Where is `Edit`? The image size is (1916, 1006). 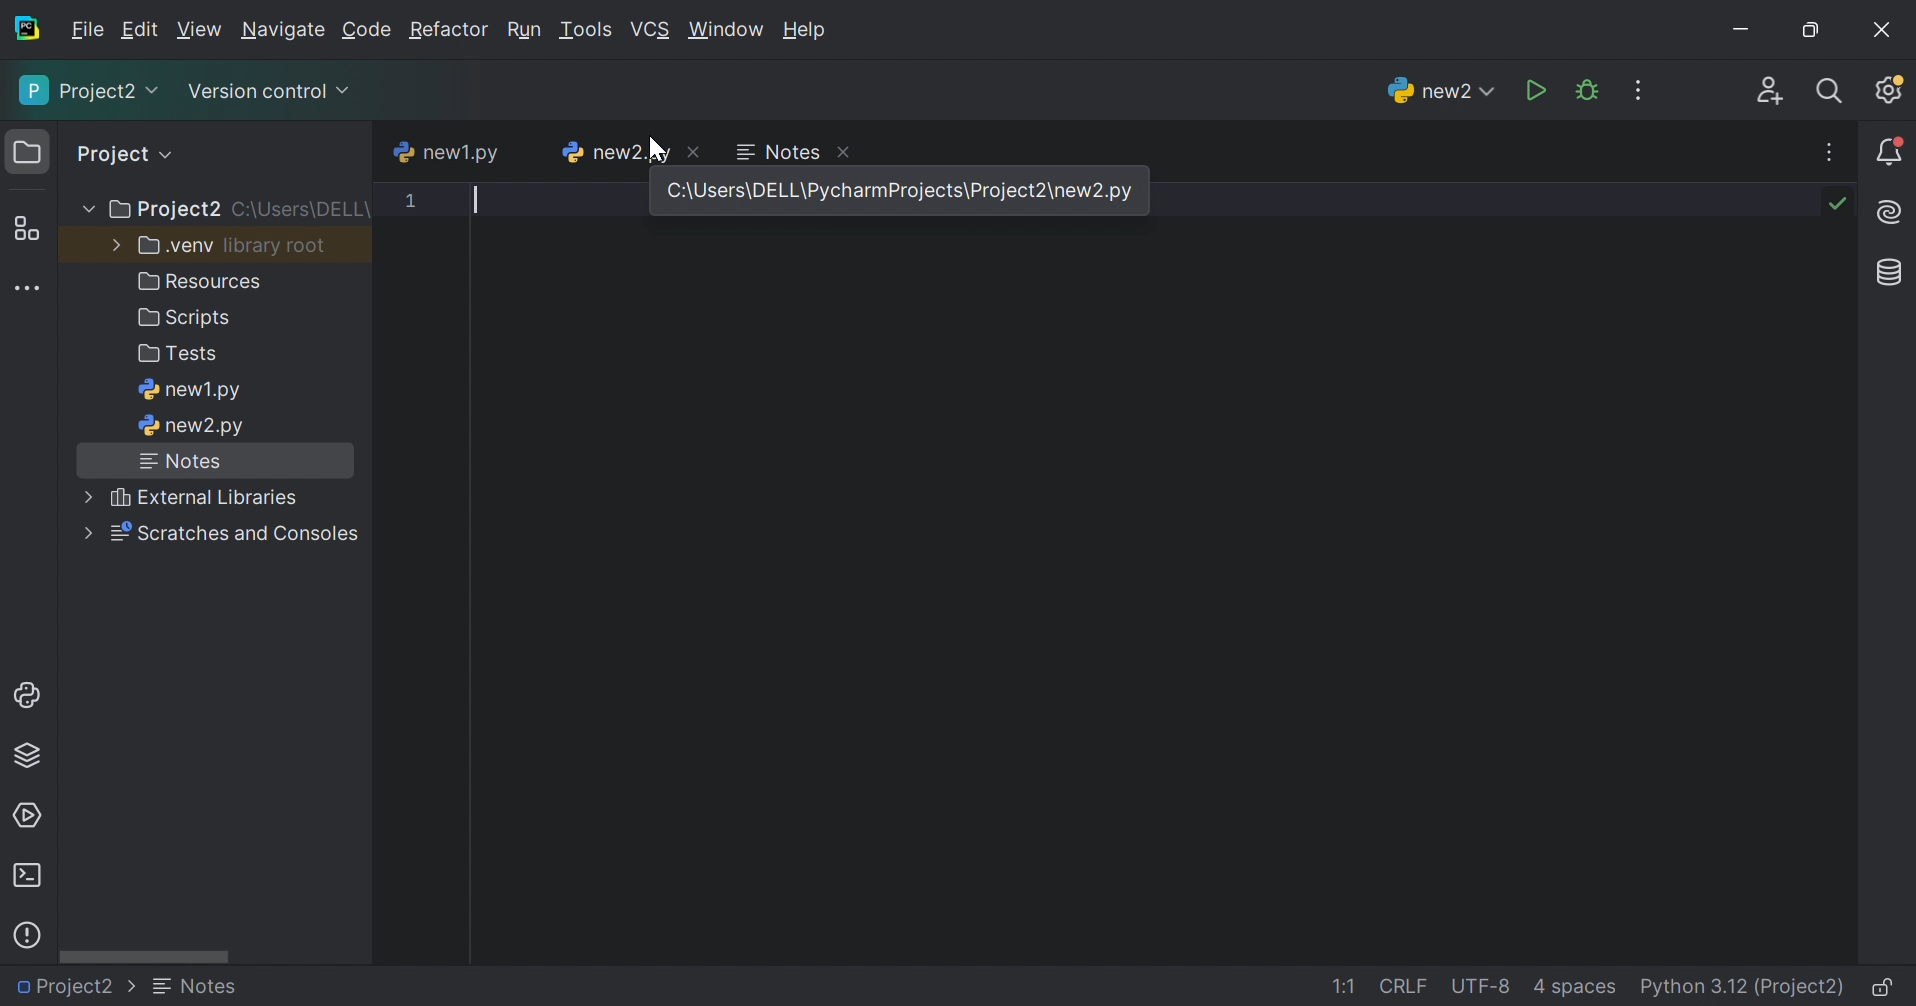
Edit is located at coordinates (140, 30).